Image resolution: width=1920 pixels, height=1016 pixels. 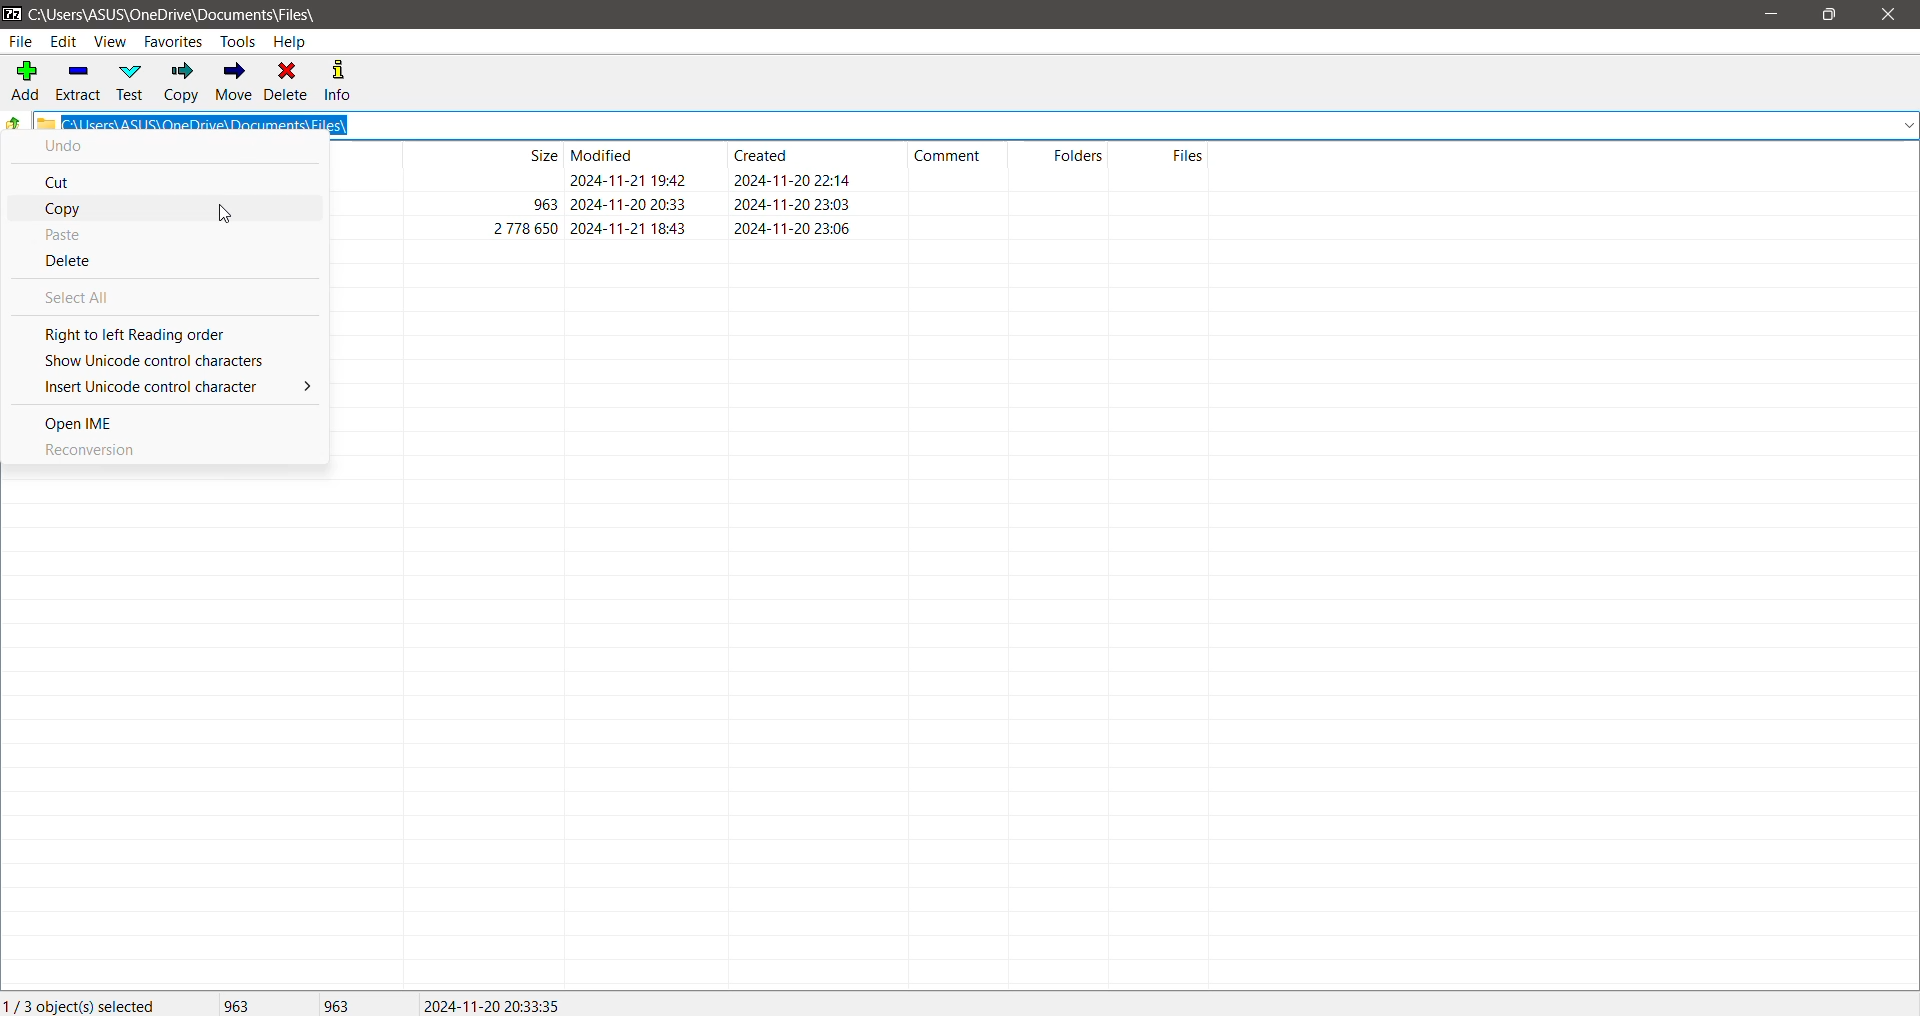 I want to click on Favorites, so click(x=175, y=42).